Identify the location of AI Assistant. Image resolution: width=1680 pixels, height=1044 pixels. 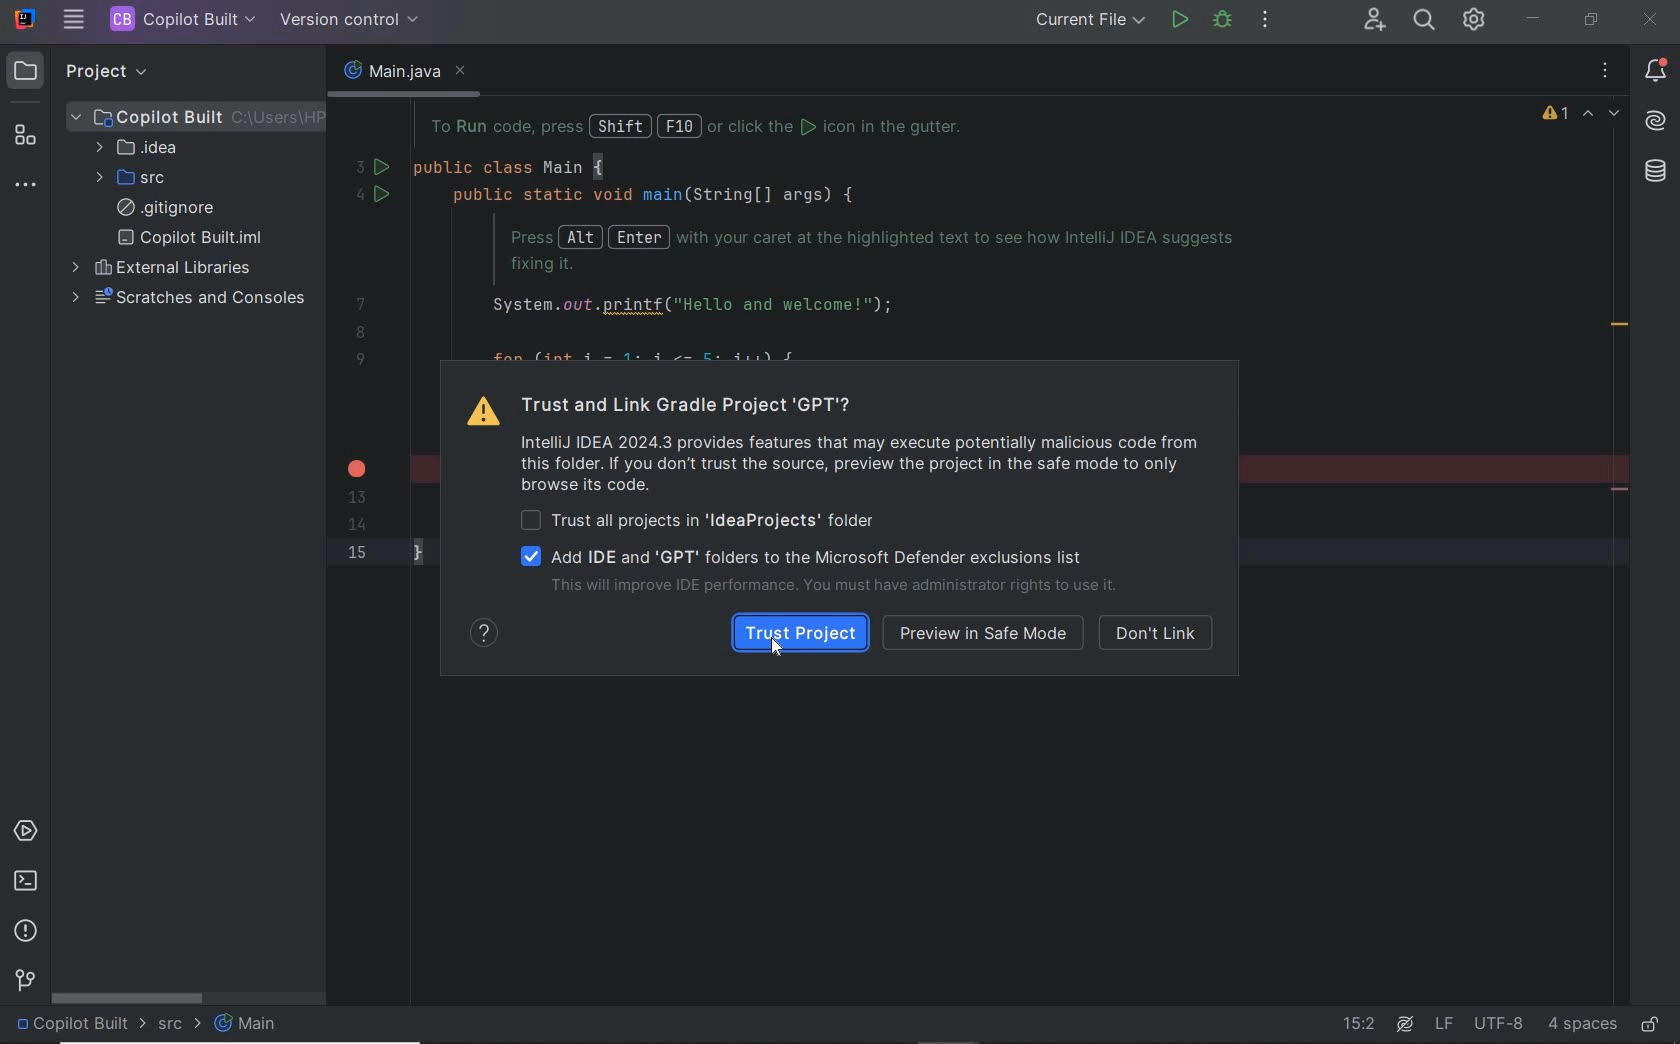
(1654, 121).